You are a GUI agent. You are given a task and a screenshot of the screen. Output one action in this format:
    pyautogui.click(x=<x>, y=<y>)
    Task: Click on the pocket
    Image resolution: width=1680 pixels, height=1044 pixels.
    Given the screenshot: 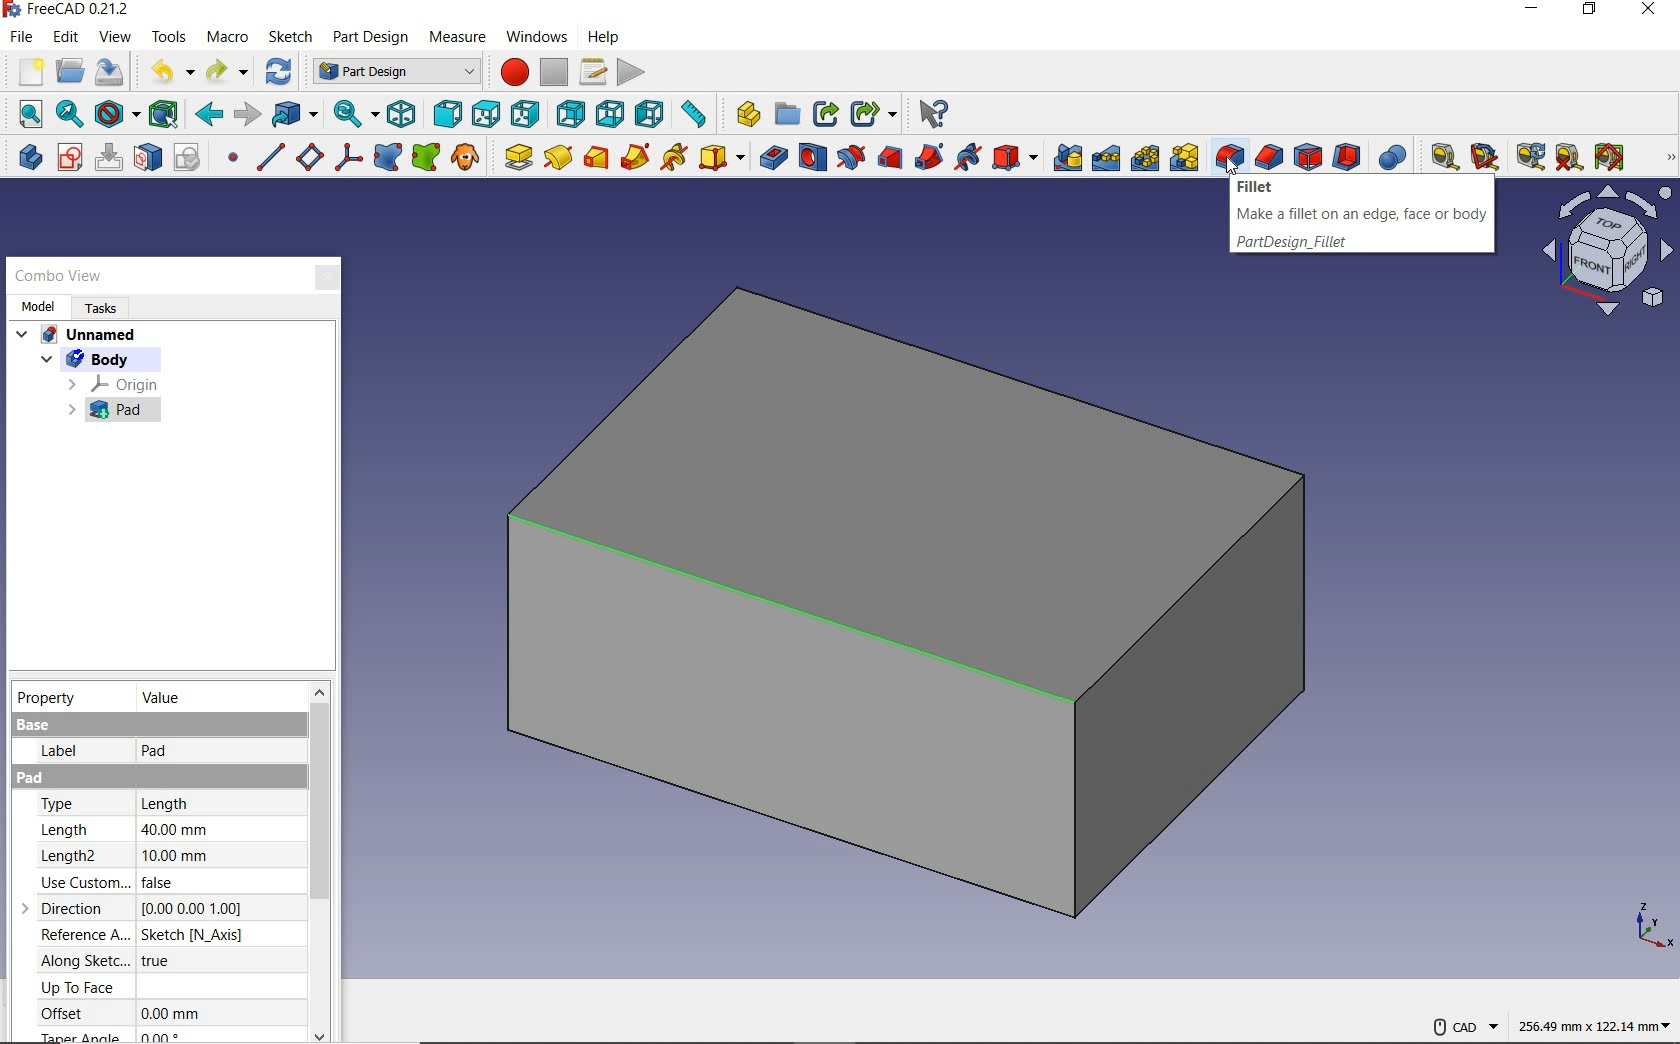 What is the action you would take?
    pyautogui.click(x=772, y=157)
    